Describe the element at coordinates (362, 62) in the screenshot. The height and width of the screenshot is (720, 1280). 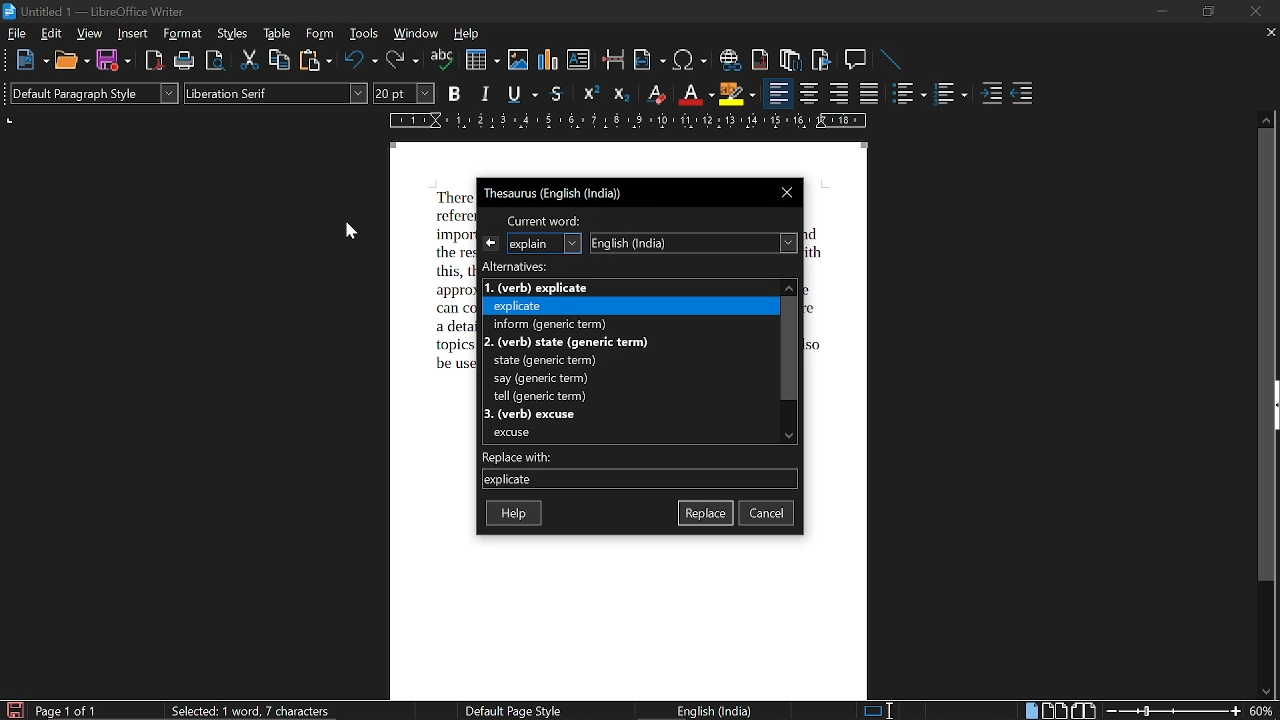
I see `undo` at that location.